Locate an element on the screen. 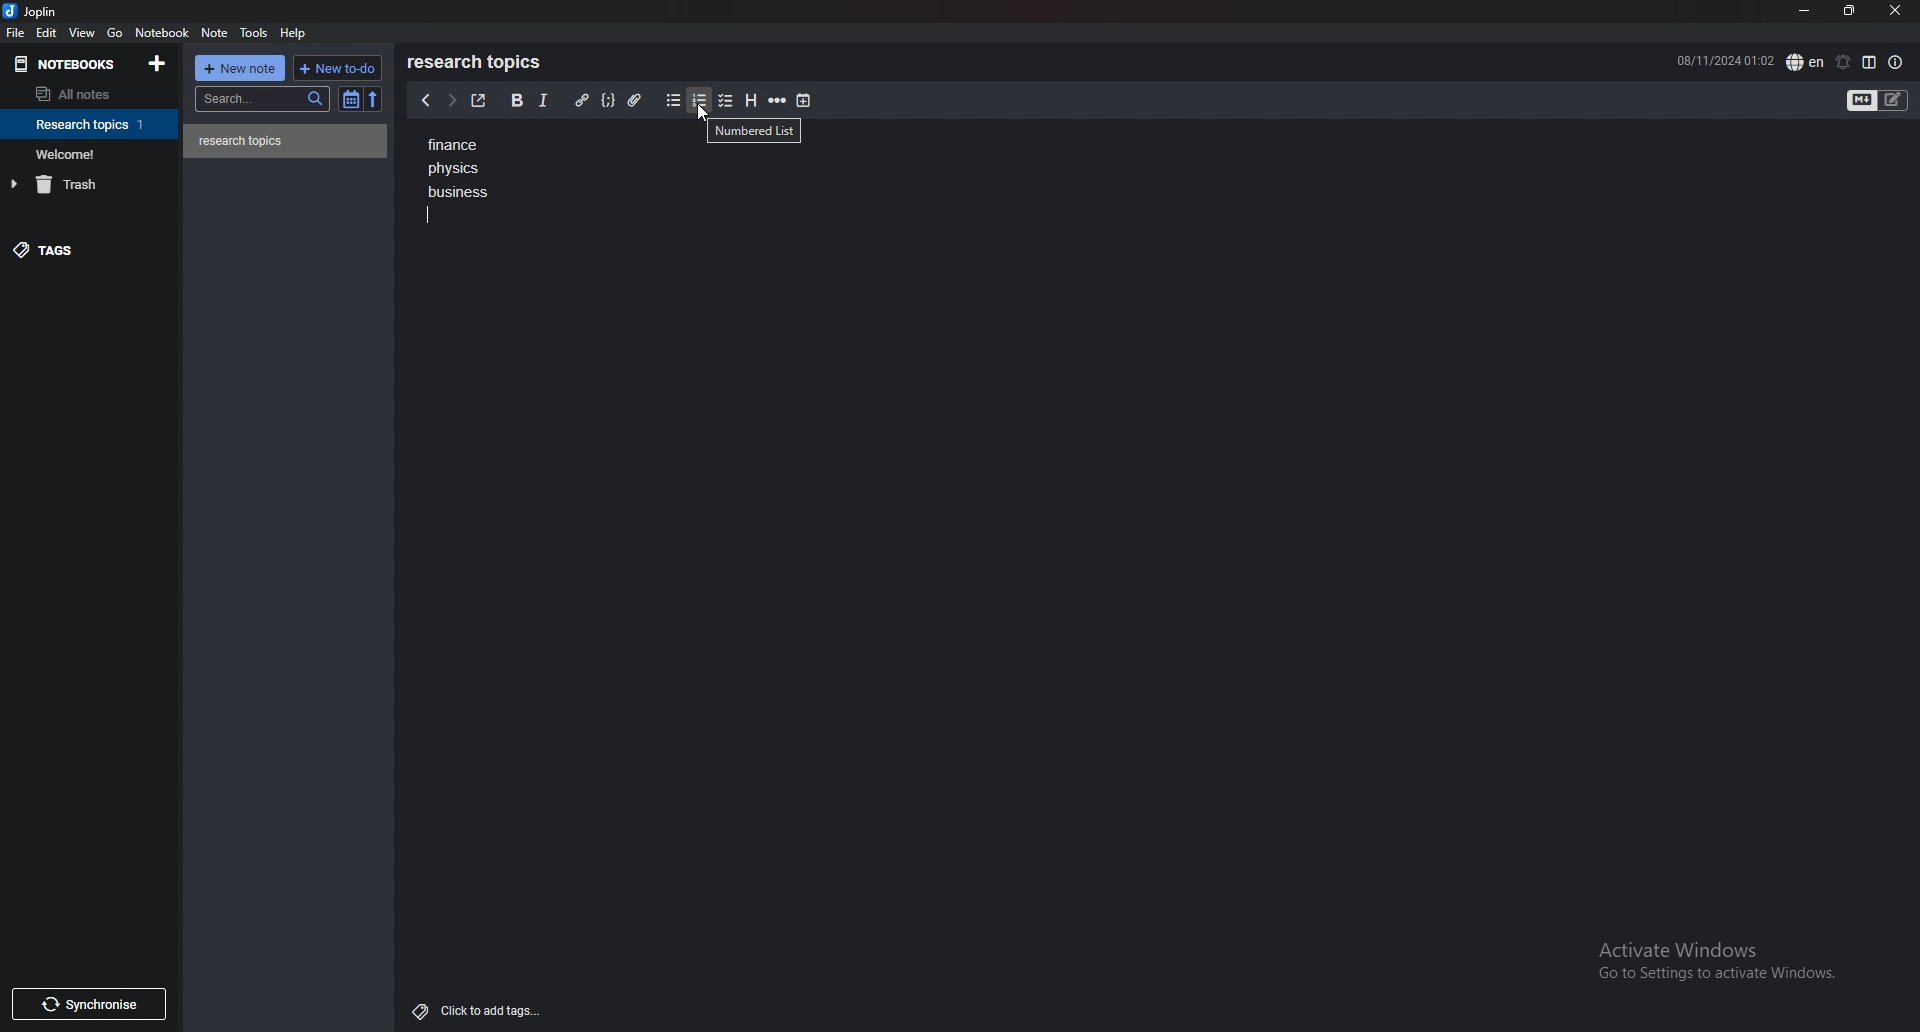 The width and height of the screenshot is (1920, 1032). new todo is located at coordinates (337, 67).